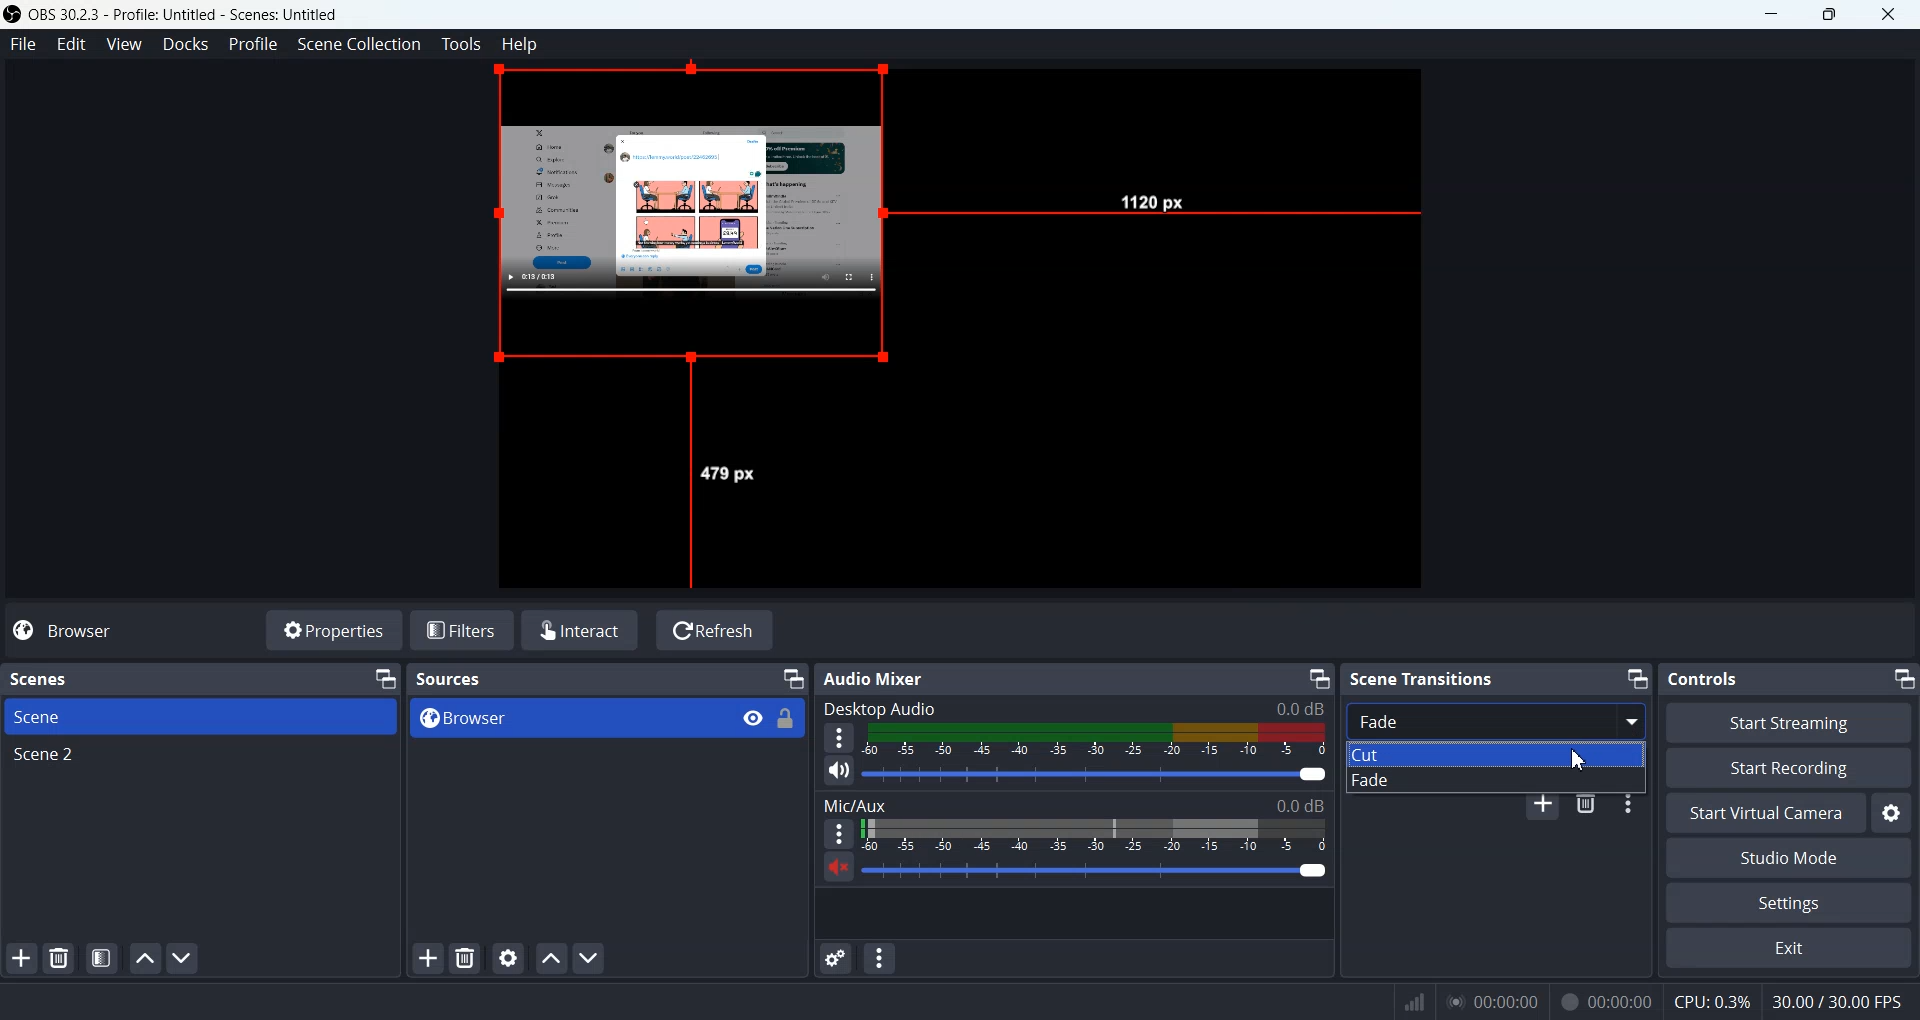 The height and width of the screenshot is (1020, 1920). Describe the element at coordinates (551, 958) in the screenshot. I see `Move source up` at that location.